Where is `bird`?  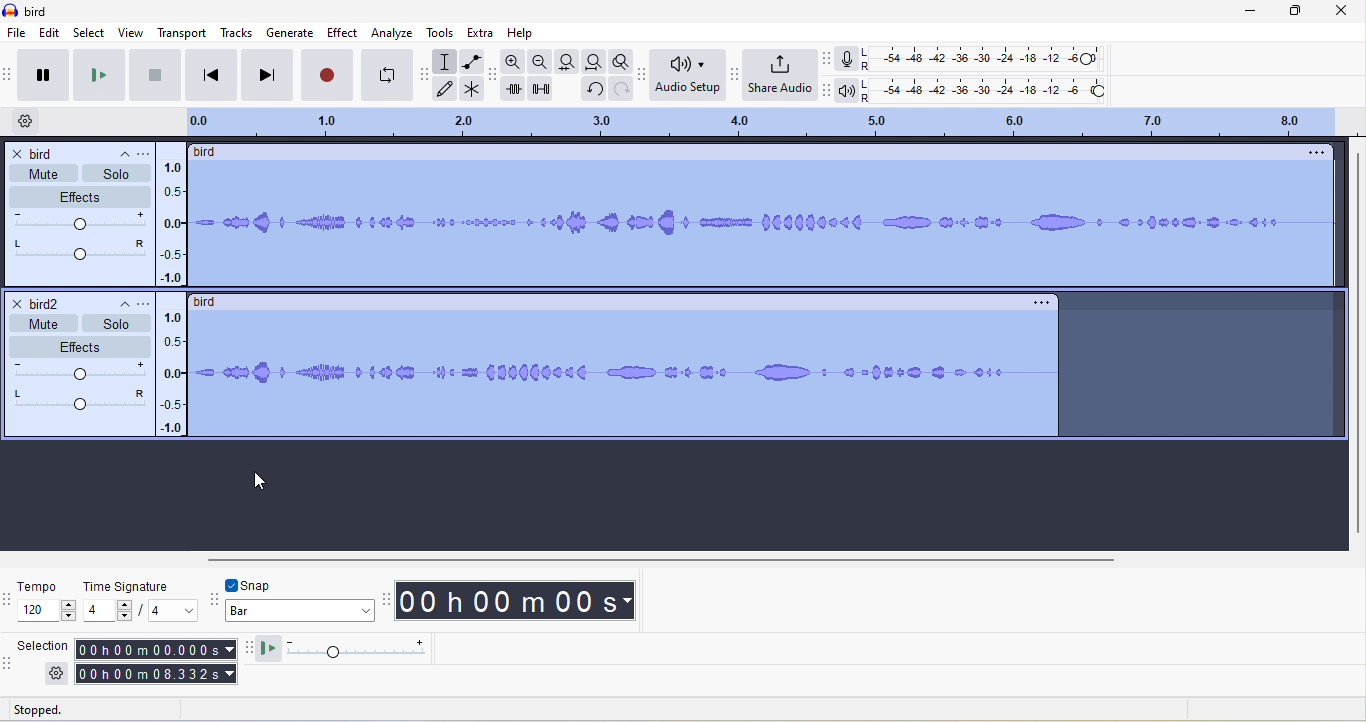
bird is located at coordinates (35, 153).